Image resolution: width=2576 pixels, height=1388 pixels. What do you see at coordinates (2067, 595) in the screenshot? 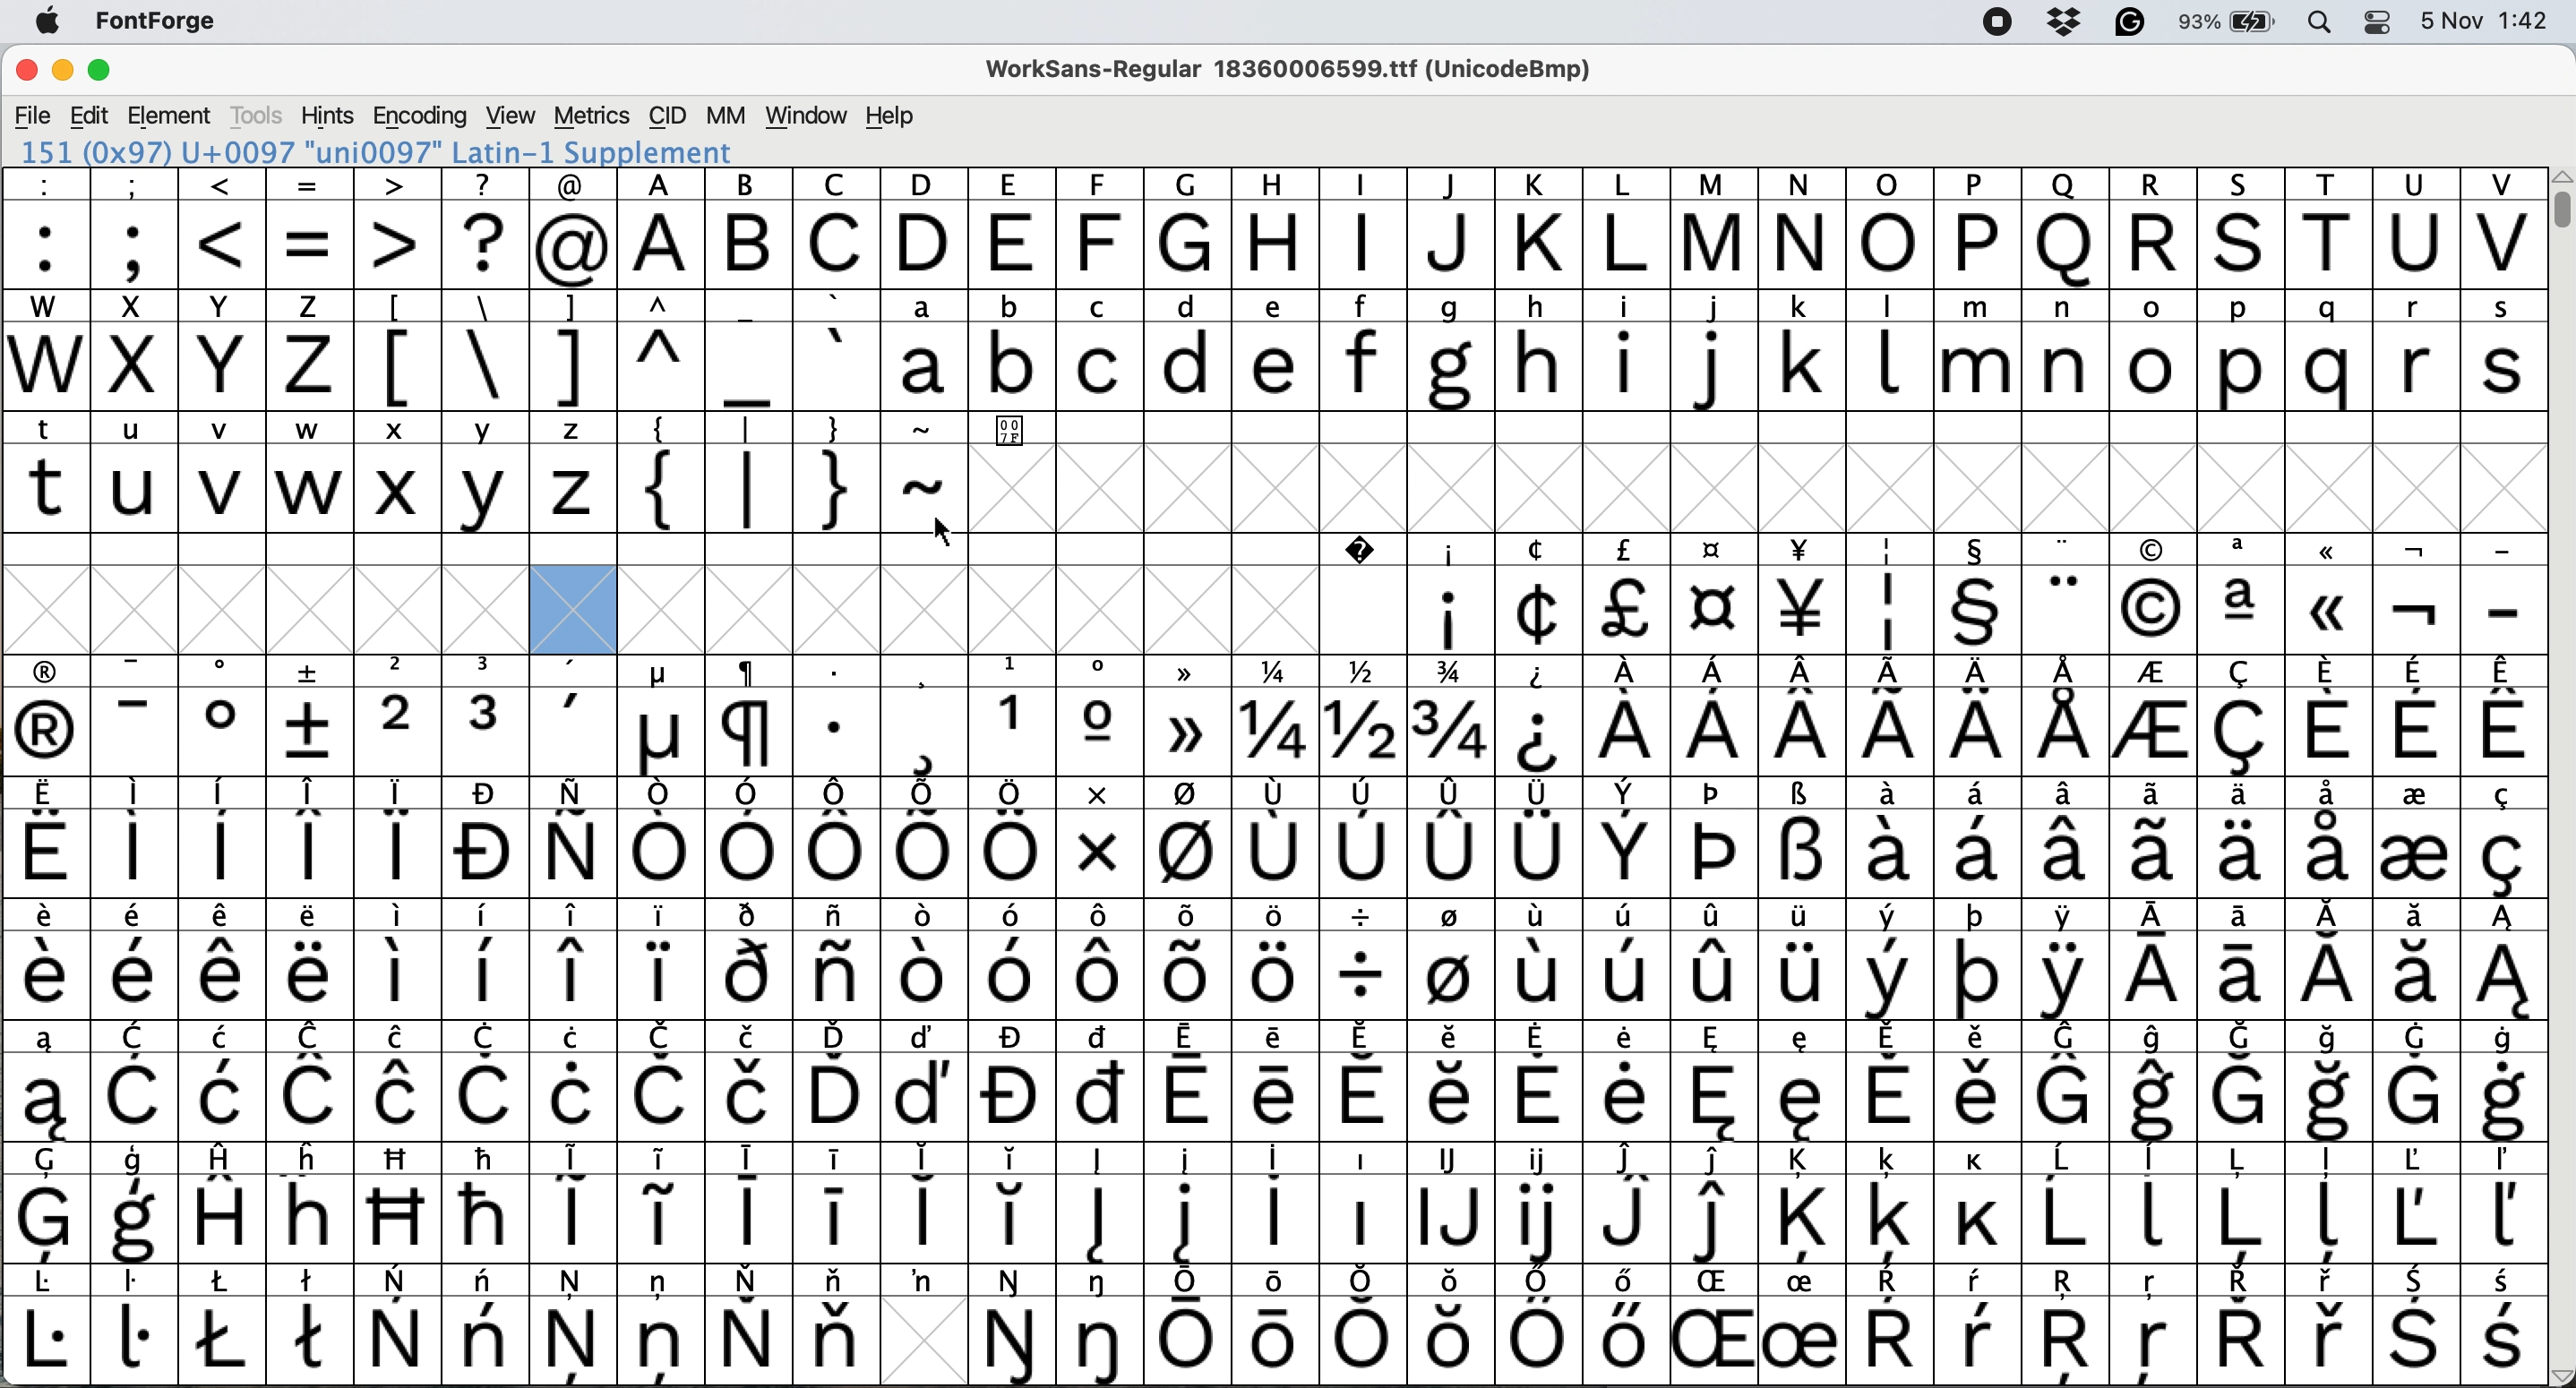
I see `symbol` at bounding box center [2067, 595].